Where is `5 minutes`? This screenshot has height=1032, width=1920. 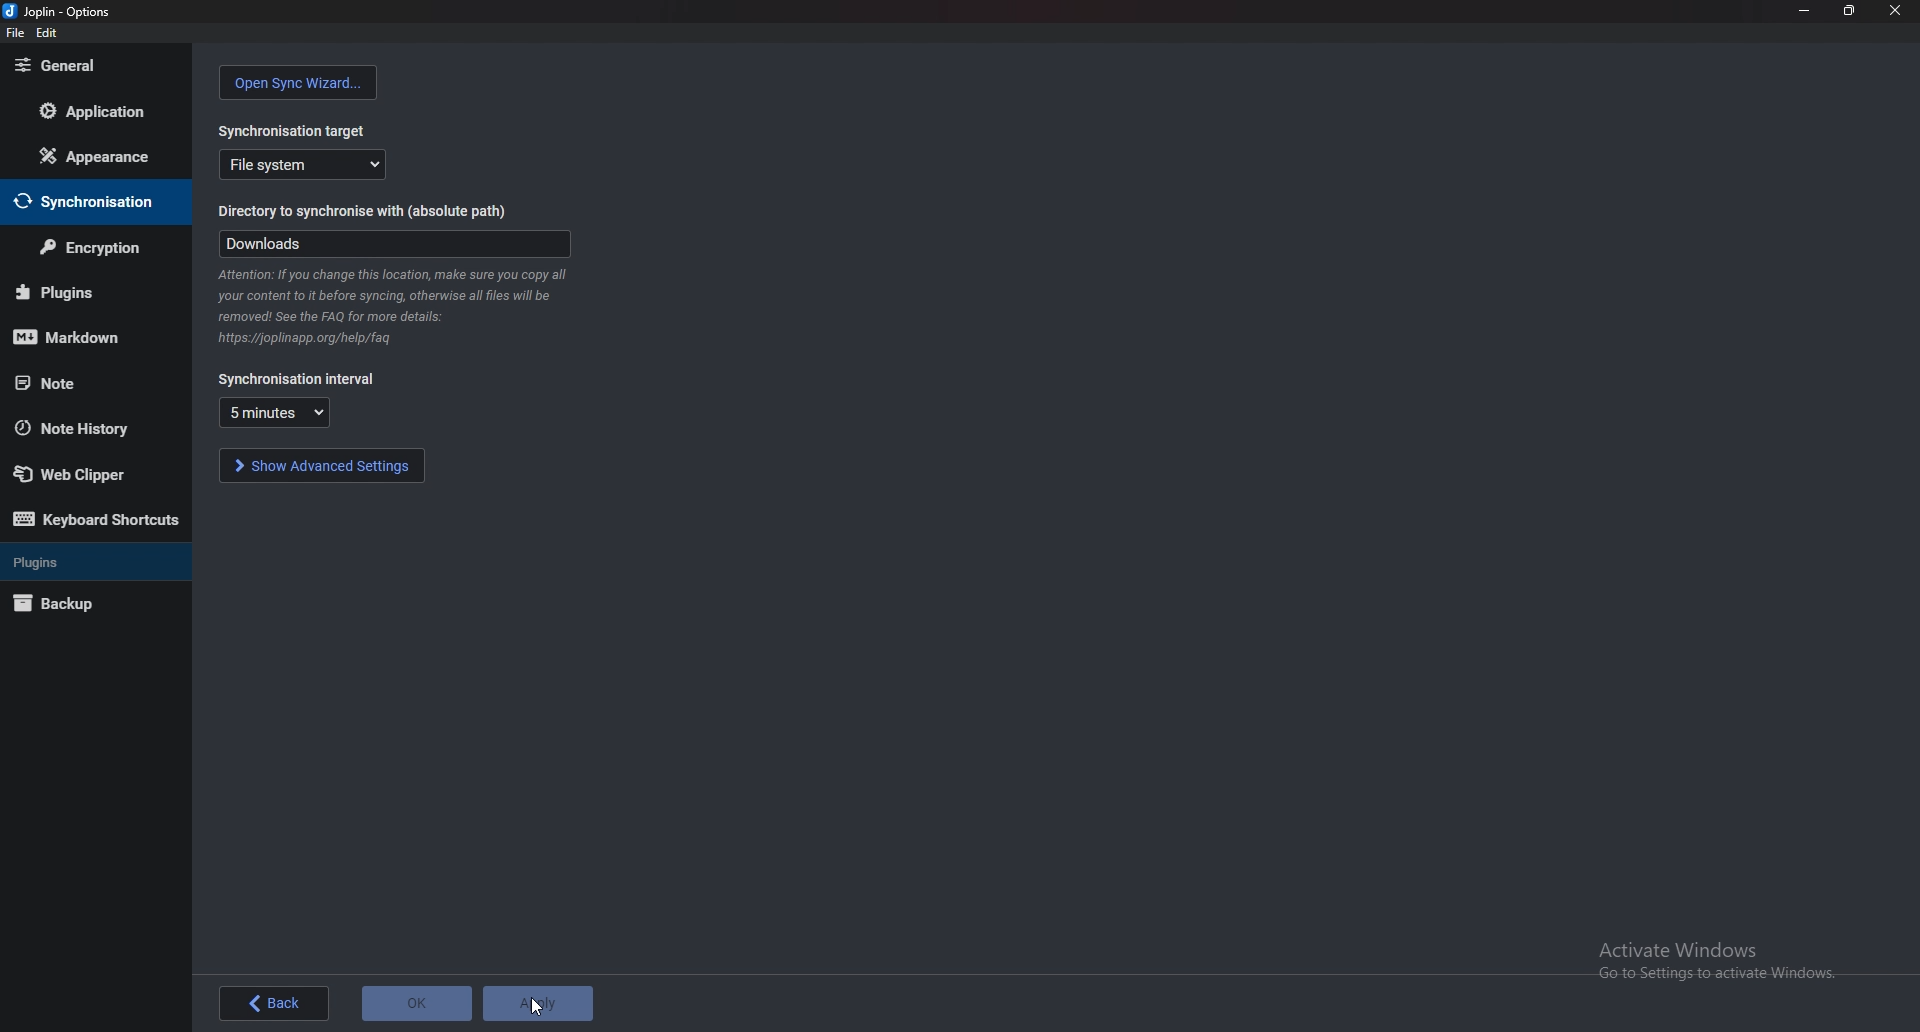
5 minutes is located at coordinates (274, 412).